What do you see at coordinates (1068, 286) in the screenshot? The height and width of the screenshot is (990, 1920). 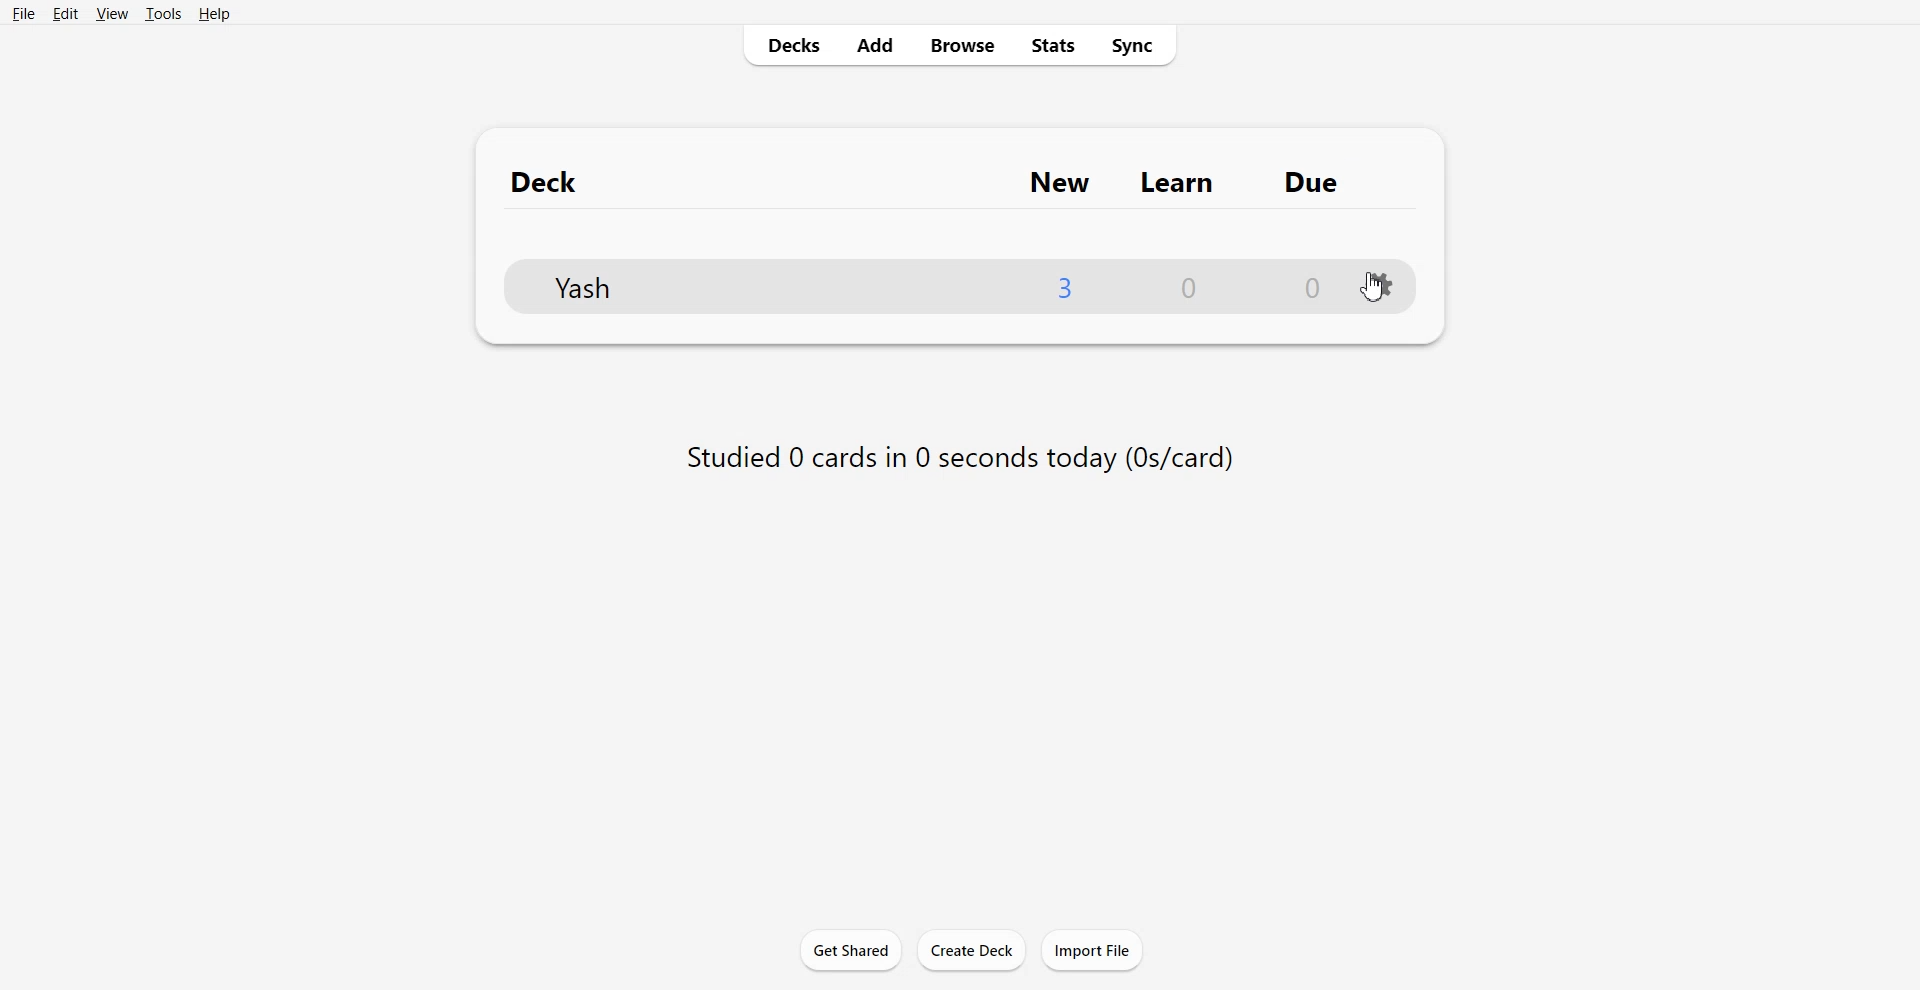 I see `New File` at bounding box center [1068, 286].